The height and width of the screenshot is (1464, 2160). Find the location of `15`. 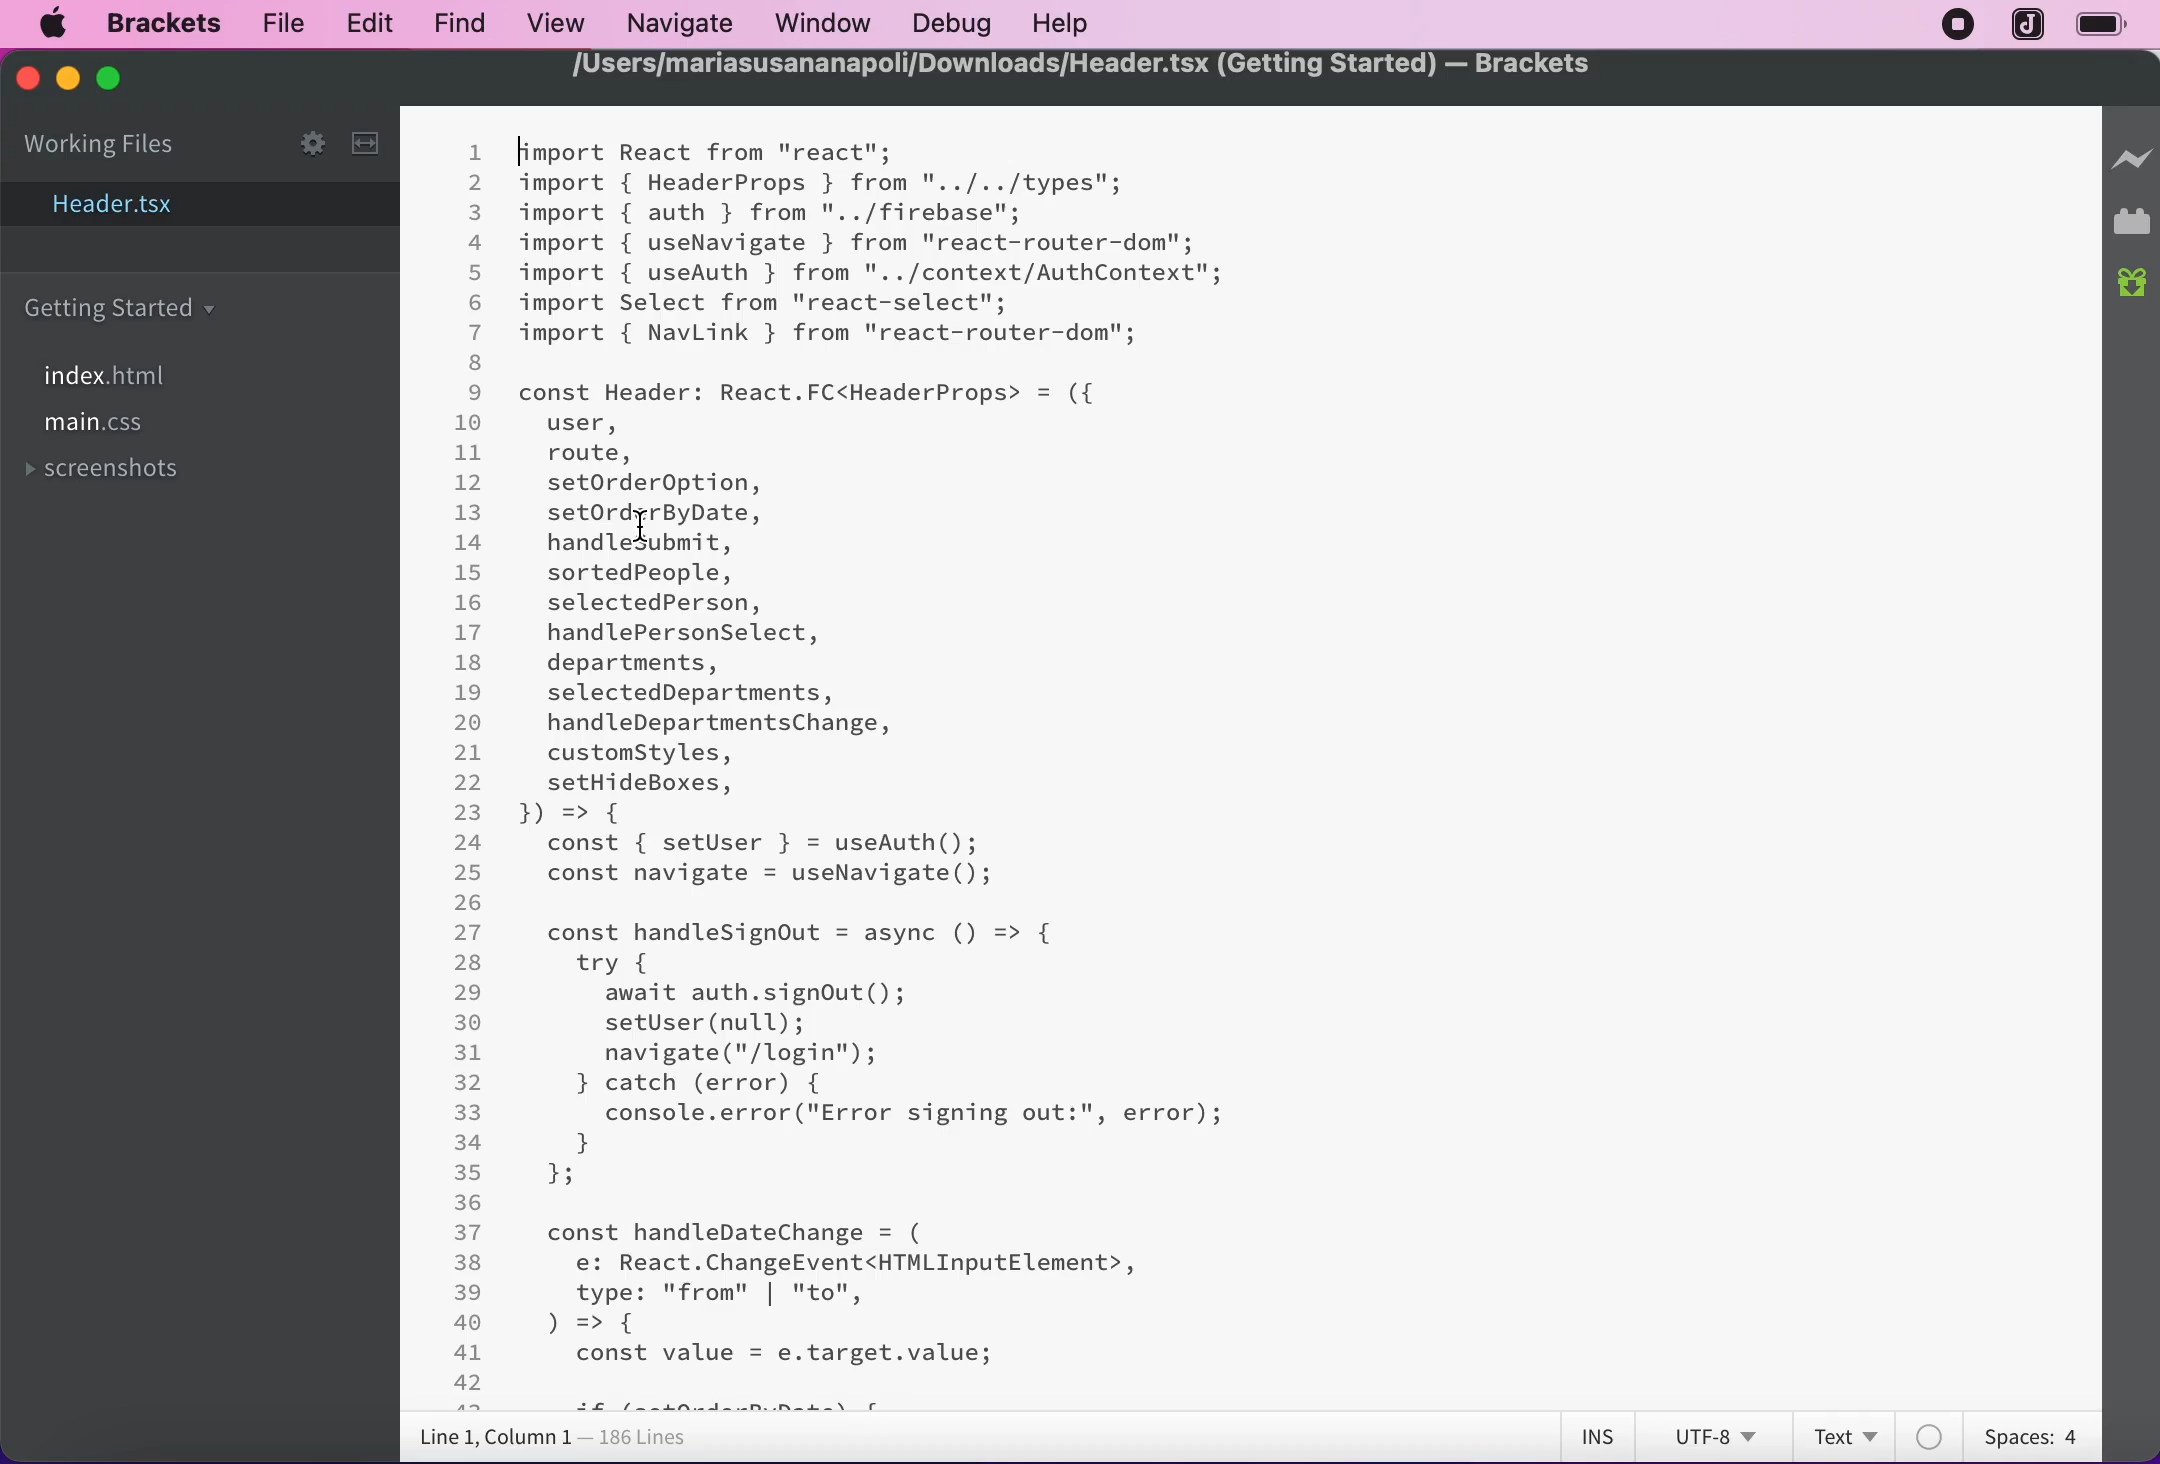

15 is located at coordinates (469, 572).